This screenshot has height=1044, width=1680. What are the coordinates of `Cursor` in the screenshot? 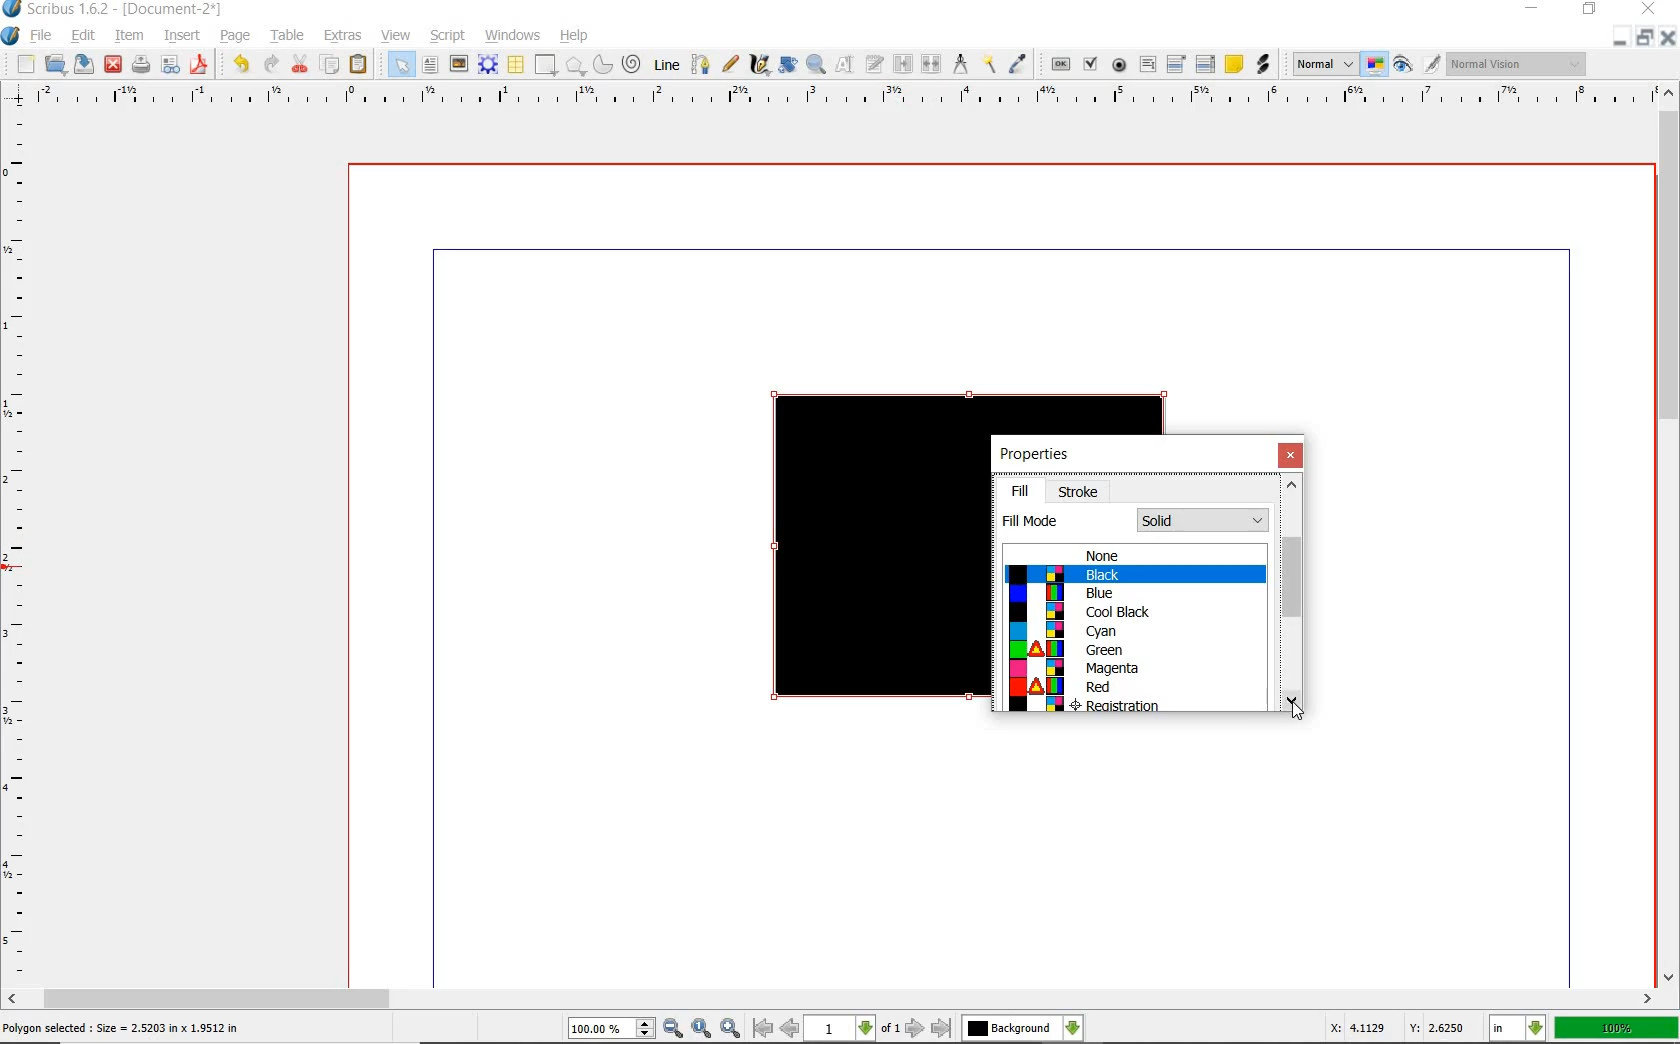 It's located at (1298, 712).